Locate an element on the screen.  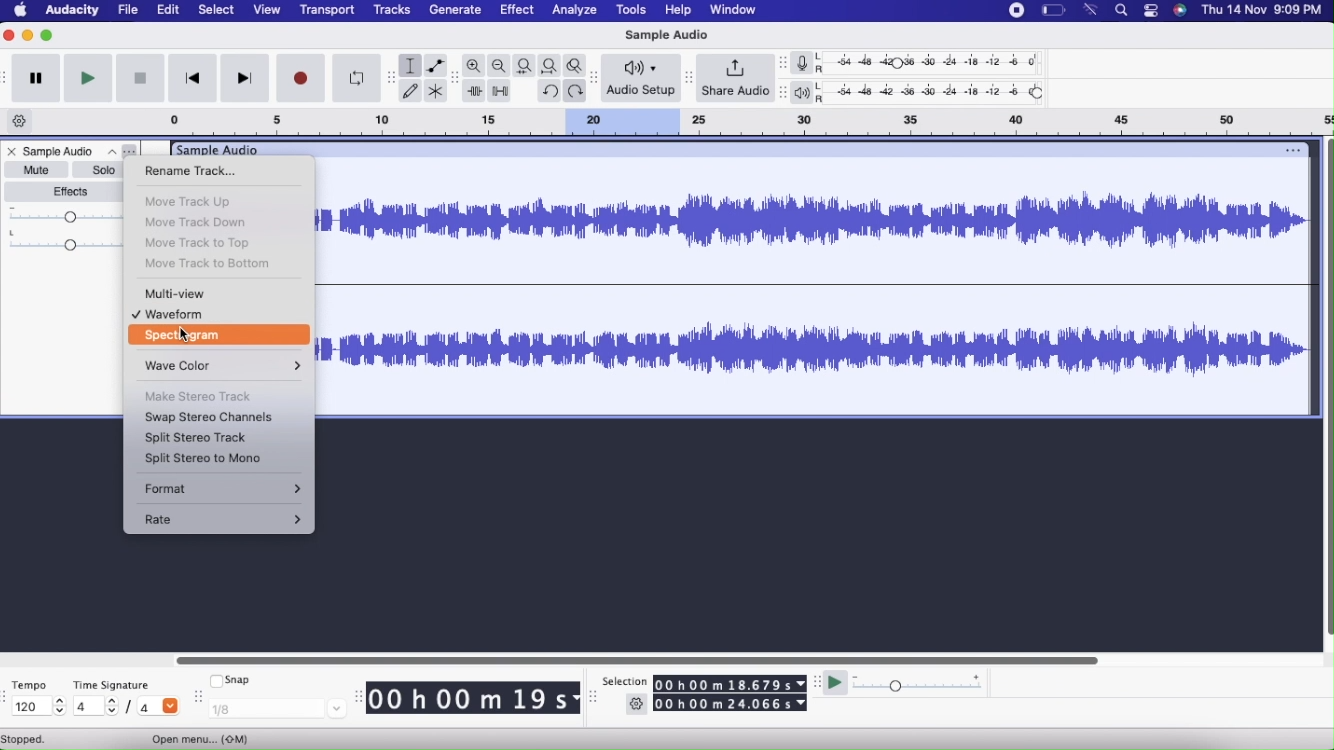
Slider is located at coordinates (638, 658).